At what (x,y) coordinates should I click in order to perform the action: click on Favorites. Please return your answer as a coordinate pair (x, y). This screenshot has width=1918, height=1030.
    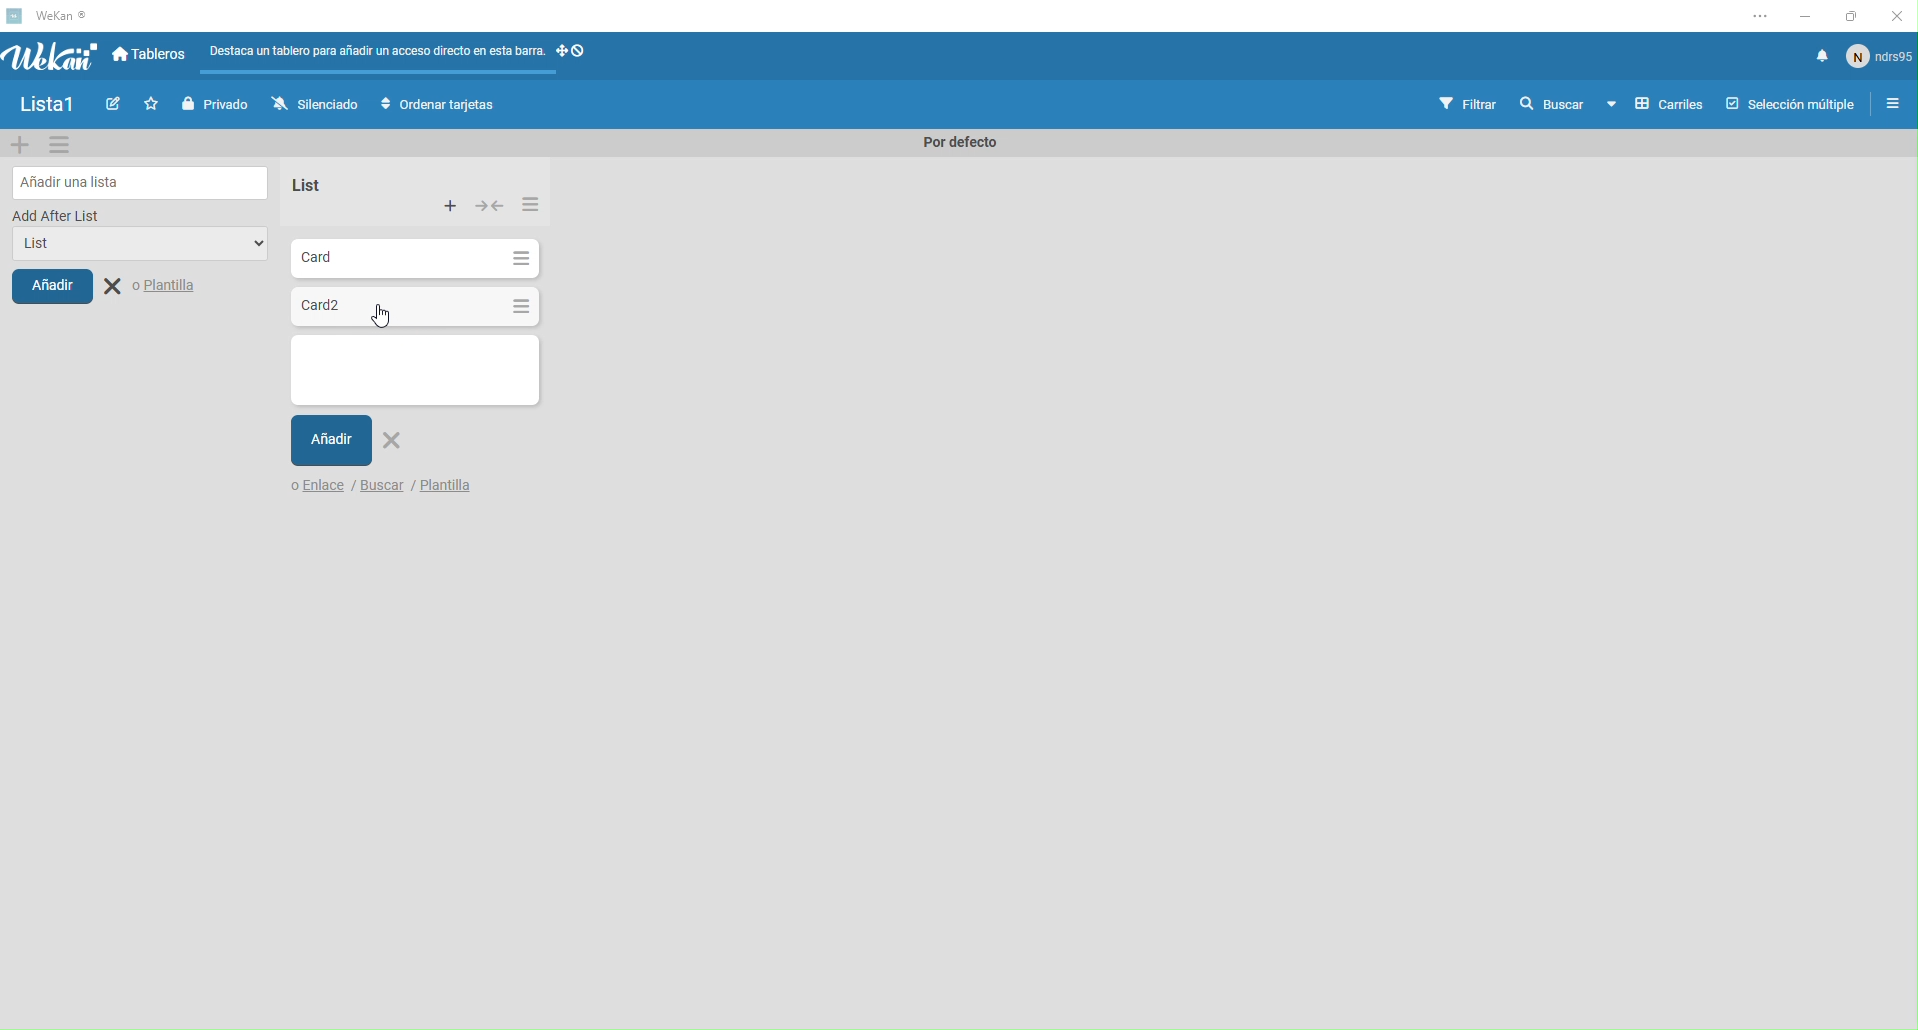
    Looking at the image, I should click on (148, 103).